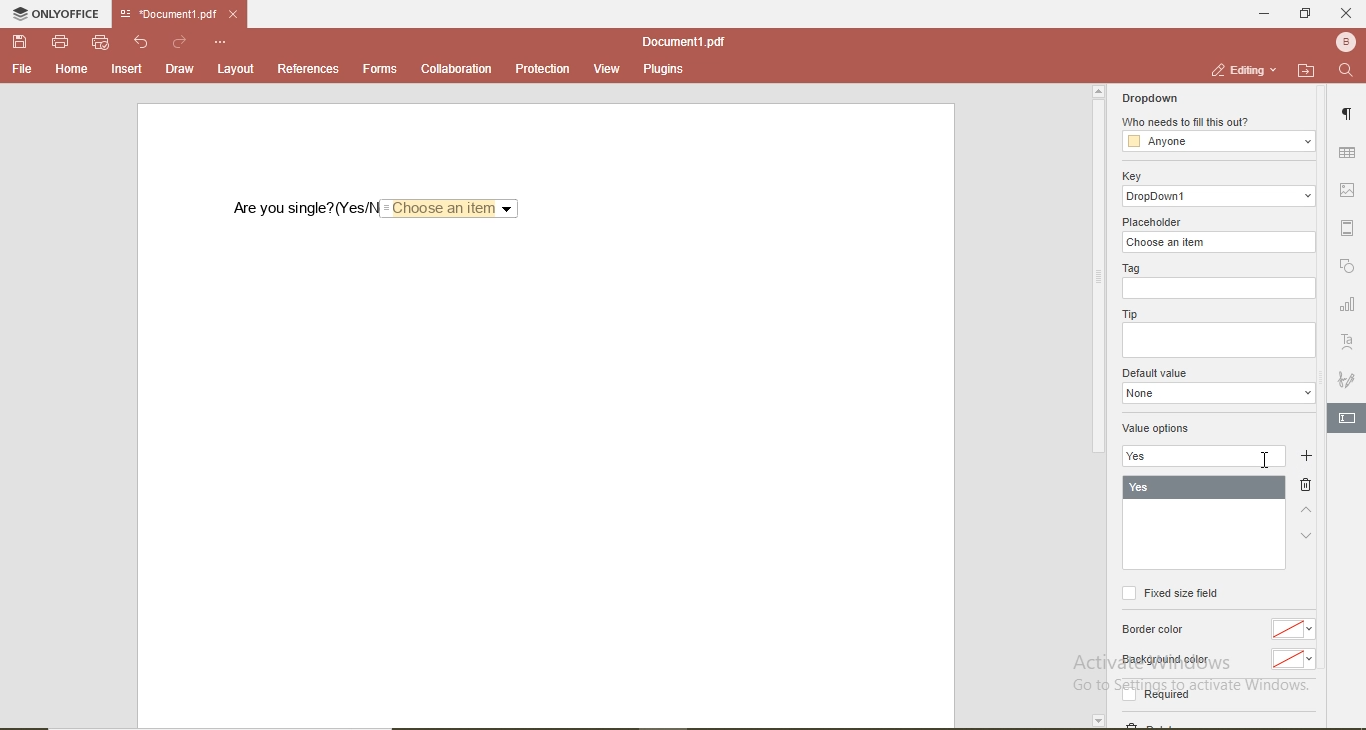 The image size is (1366, 730). What do you see at coordinates (1151, 99) in the screenshot?
I see `dropdown` at bounding box center [1151, 99].